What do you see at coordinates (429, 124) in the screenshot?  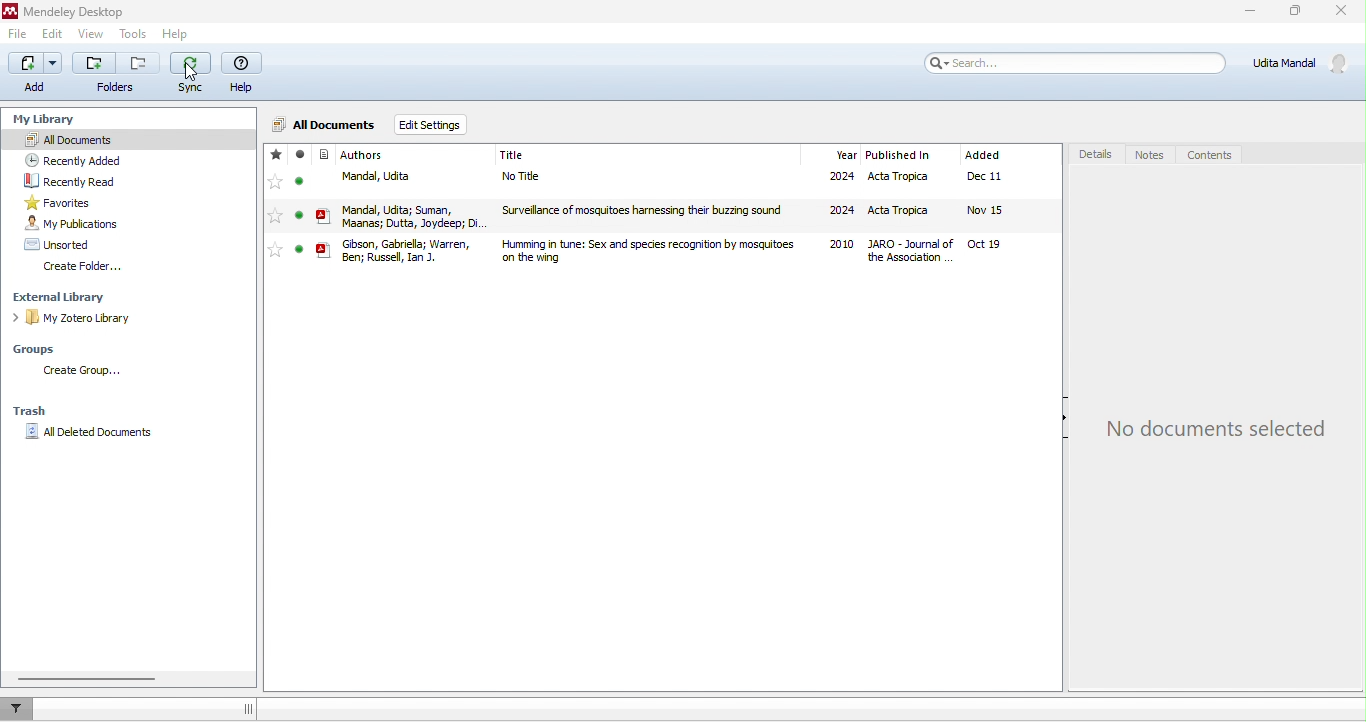 I see `edit settings` at bounding box center [429, 124].